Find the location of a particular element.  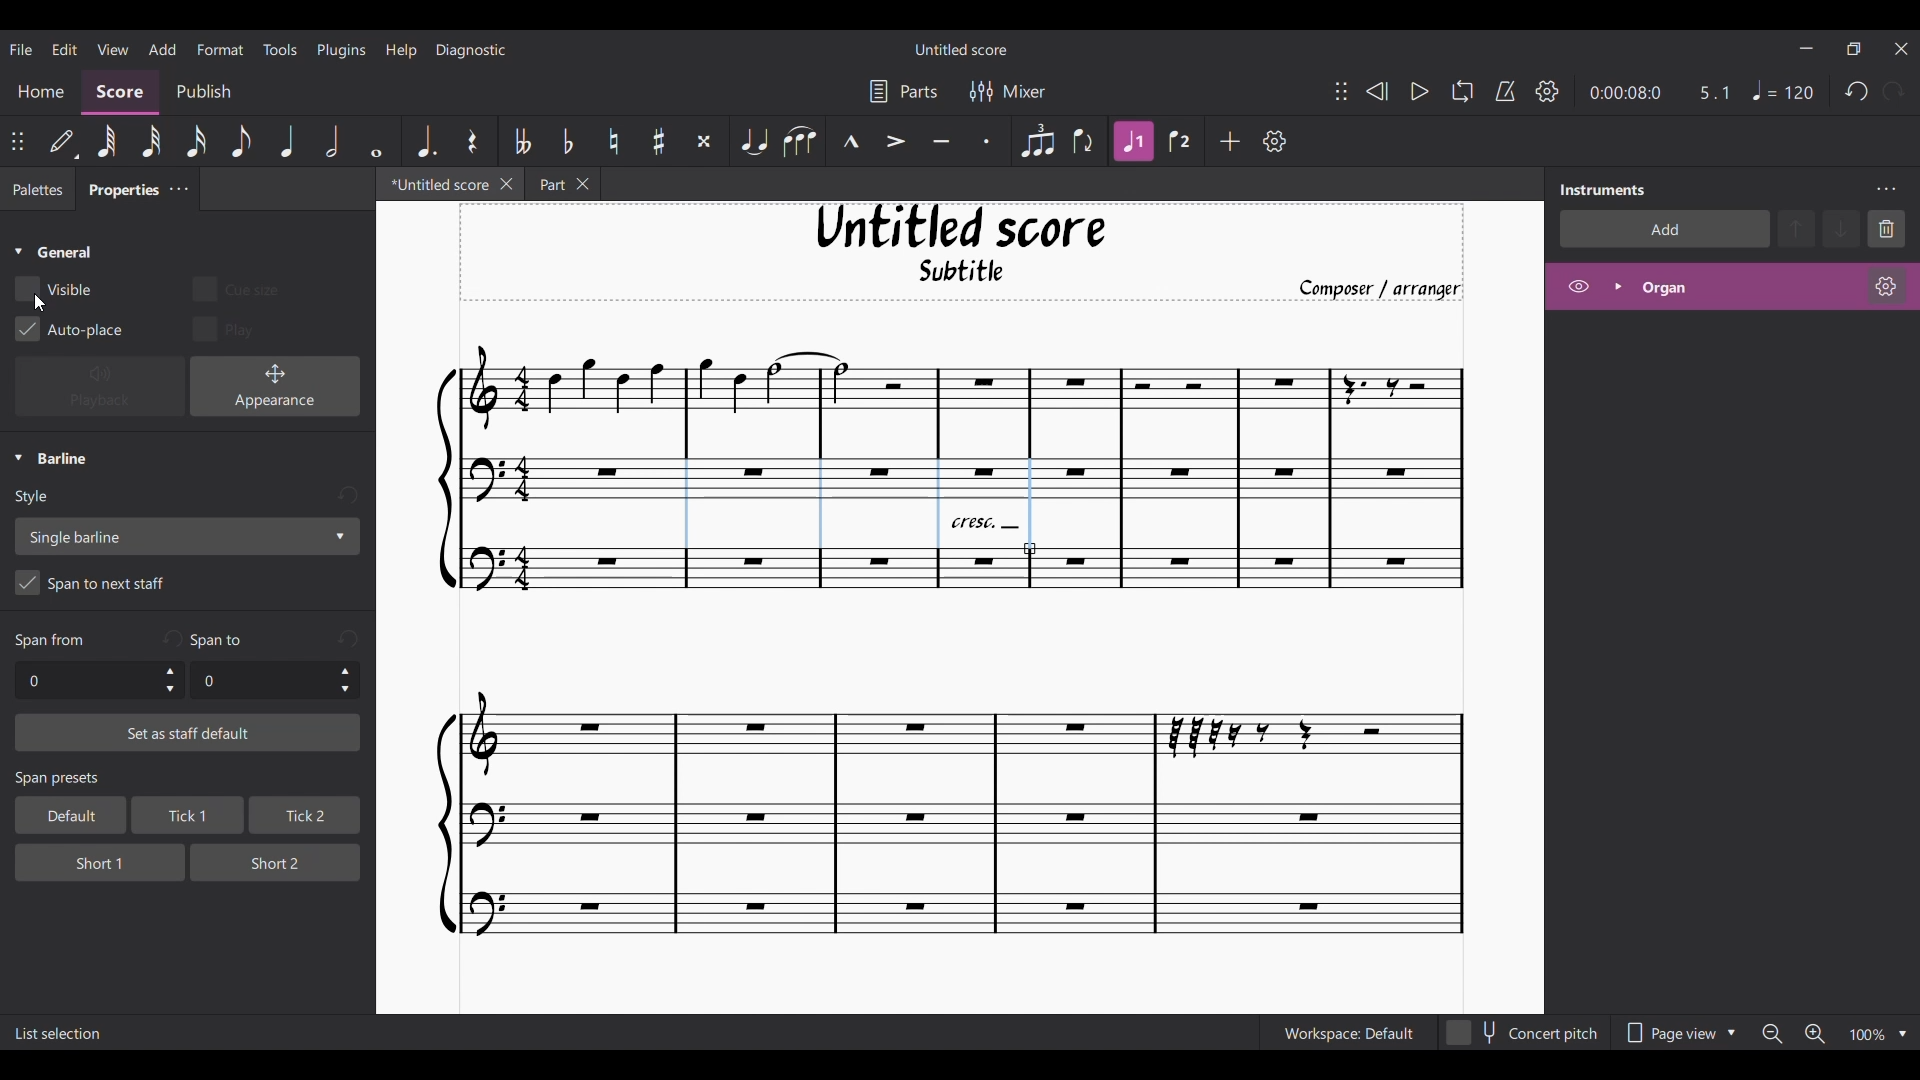

Change position of toolbar attached is located at coordinates (18, 141).